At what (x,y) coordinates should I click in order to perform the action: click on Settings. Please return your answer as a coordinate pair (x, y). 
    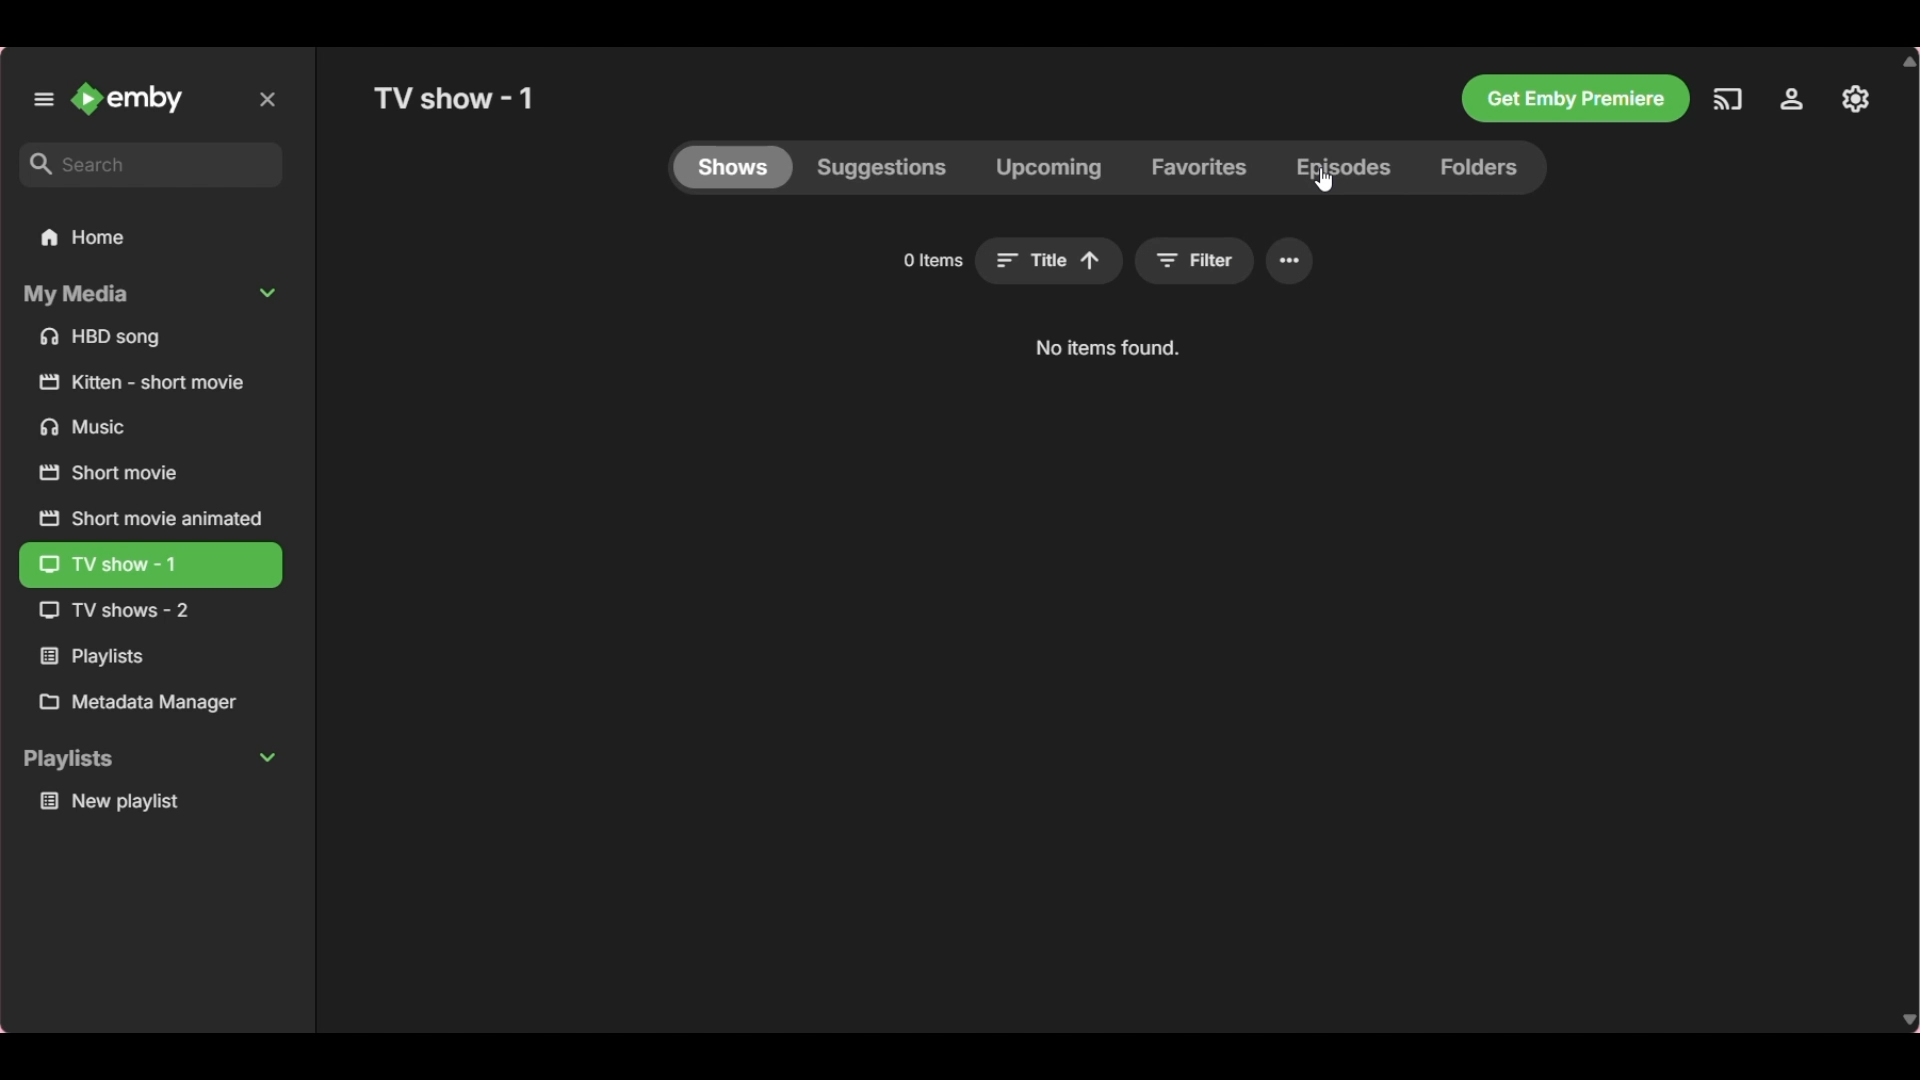
    Looking at the image, I should click on (1792, 99).